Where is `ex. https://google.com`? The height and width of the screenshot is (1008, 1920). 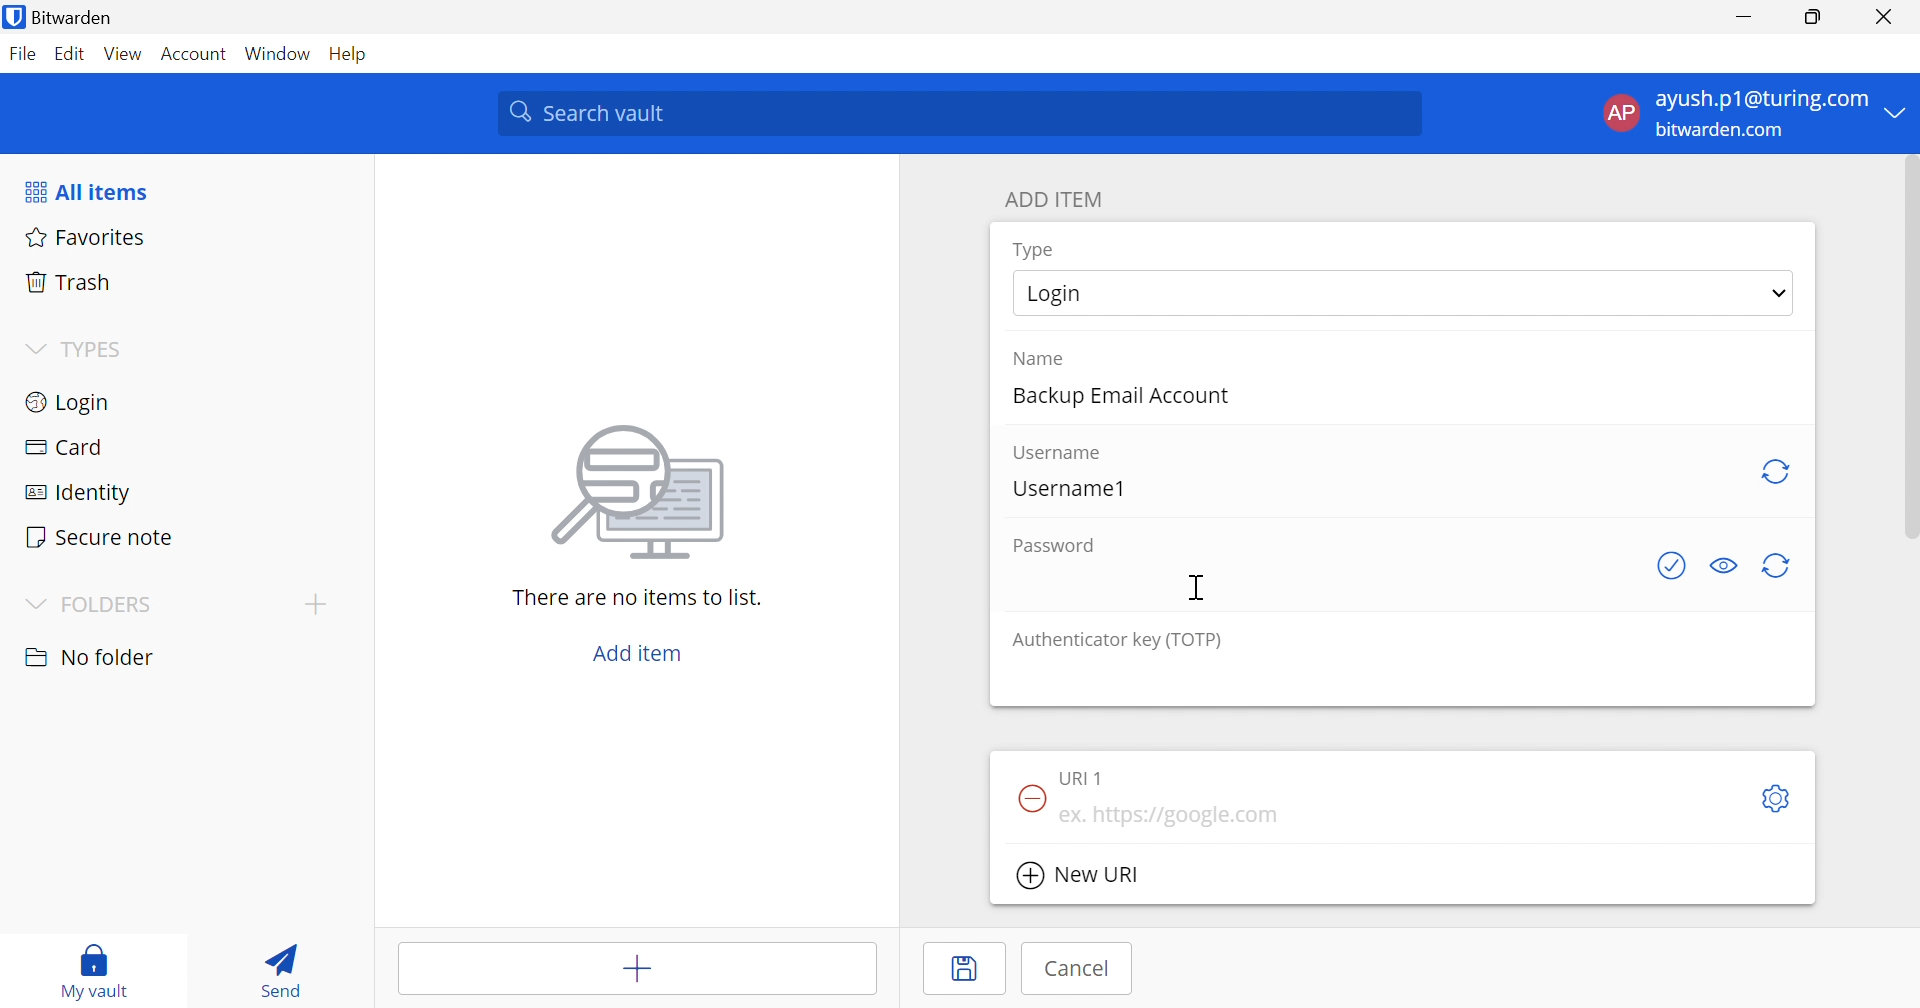
ex. https://google.com is located at coordinates (1169, 815).